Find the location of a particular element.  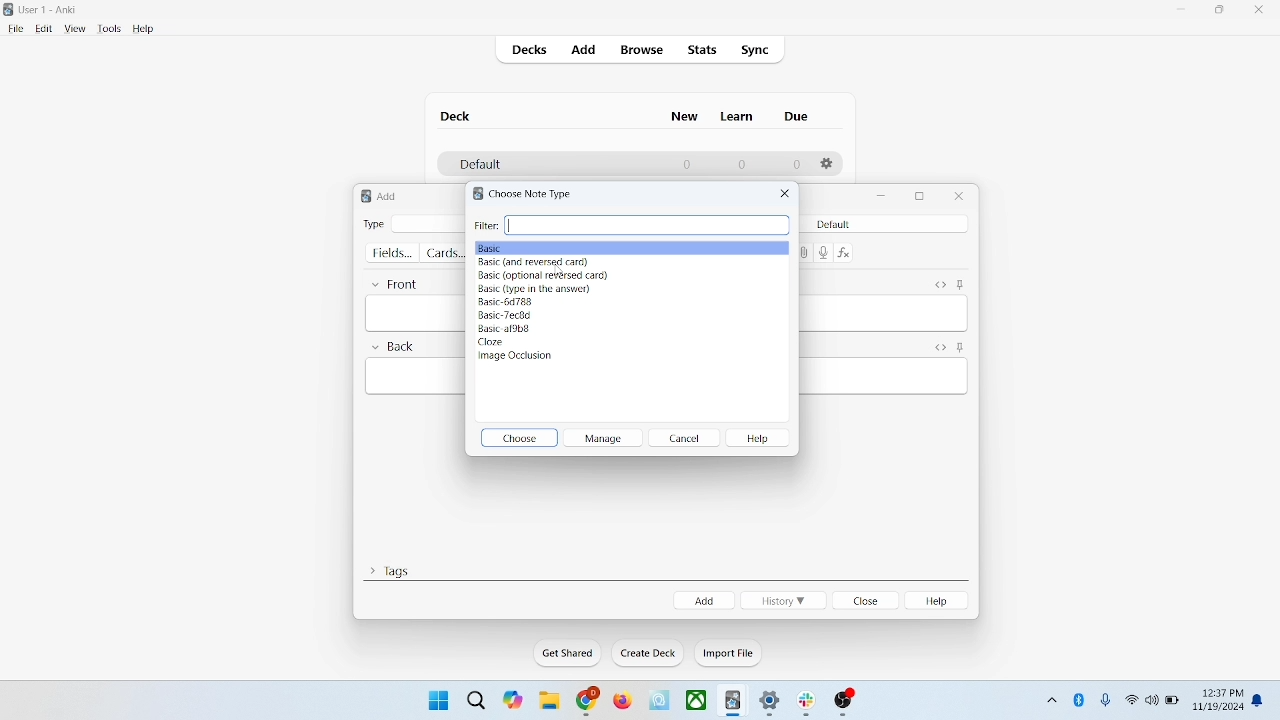

icon is located at coordinates (734, 702).